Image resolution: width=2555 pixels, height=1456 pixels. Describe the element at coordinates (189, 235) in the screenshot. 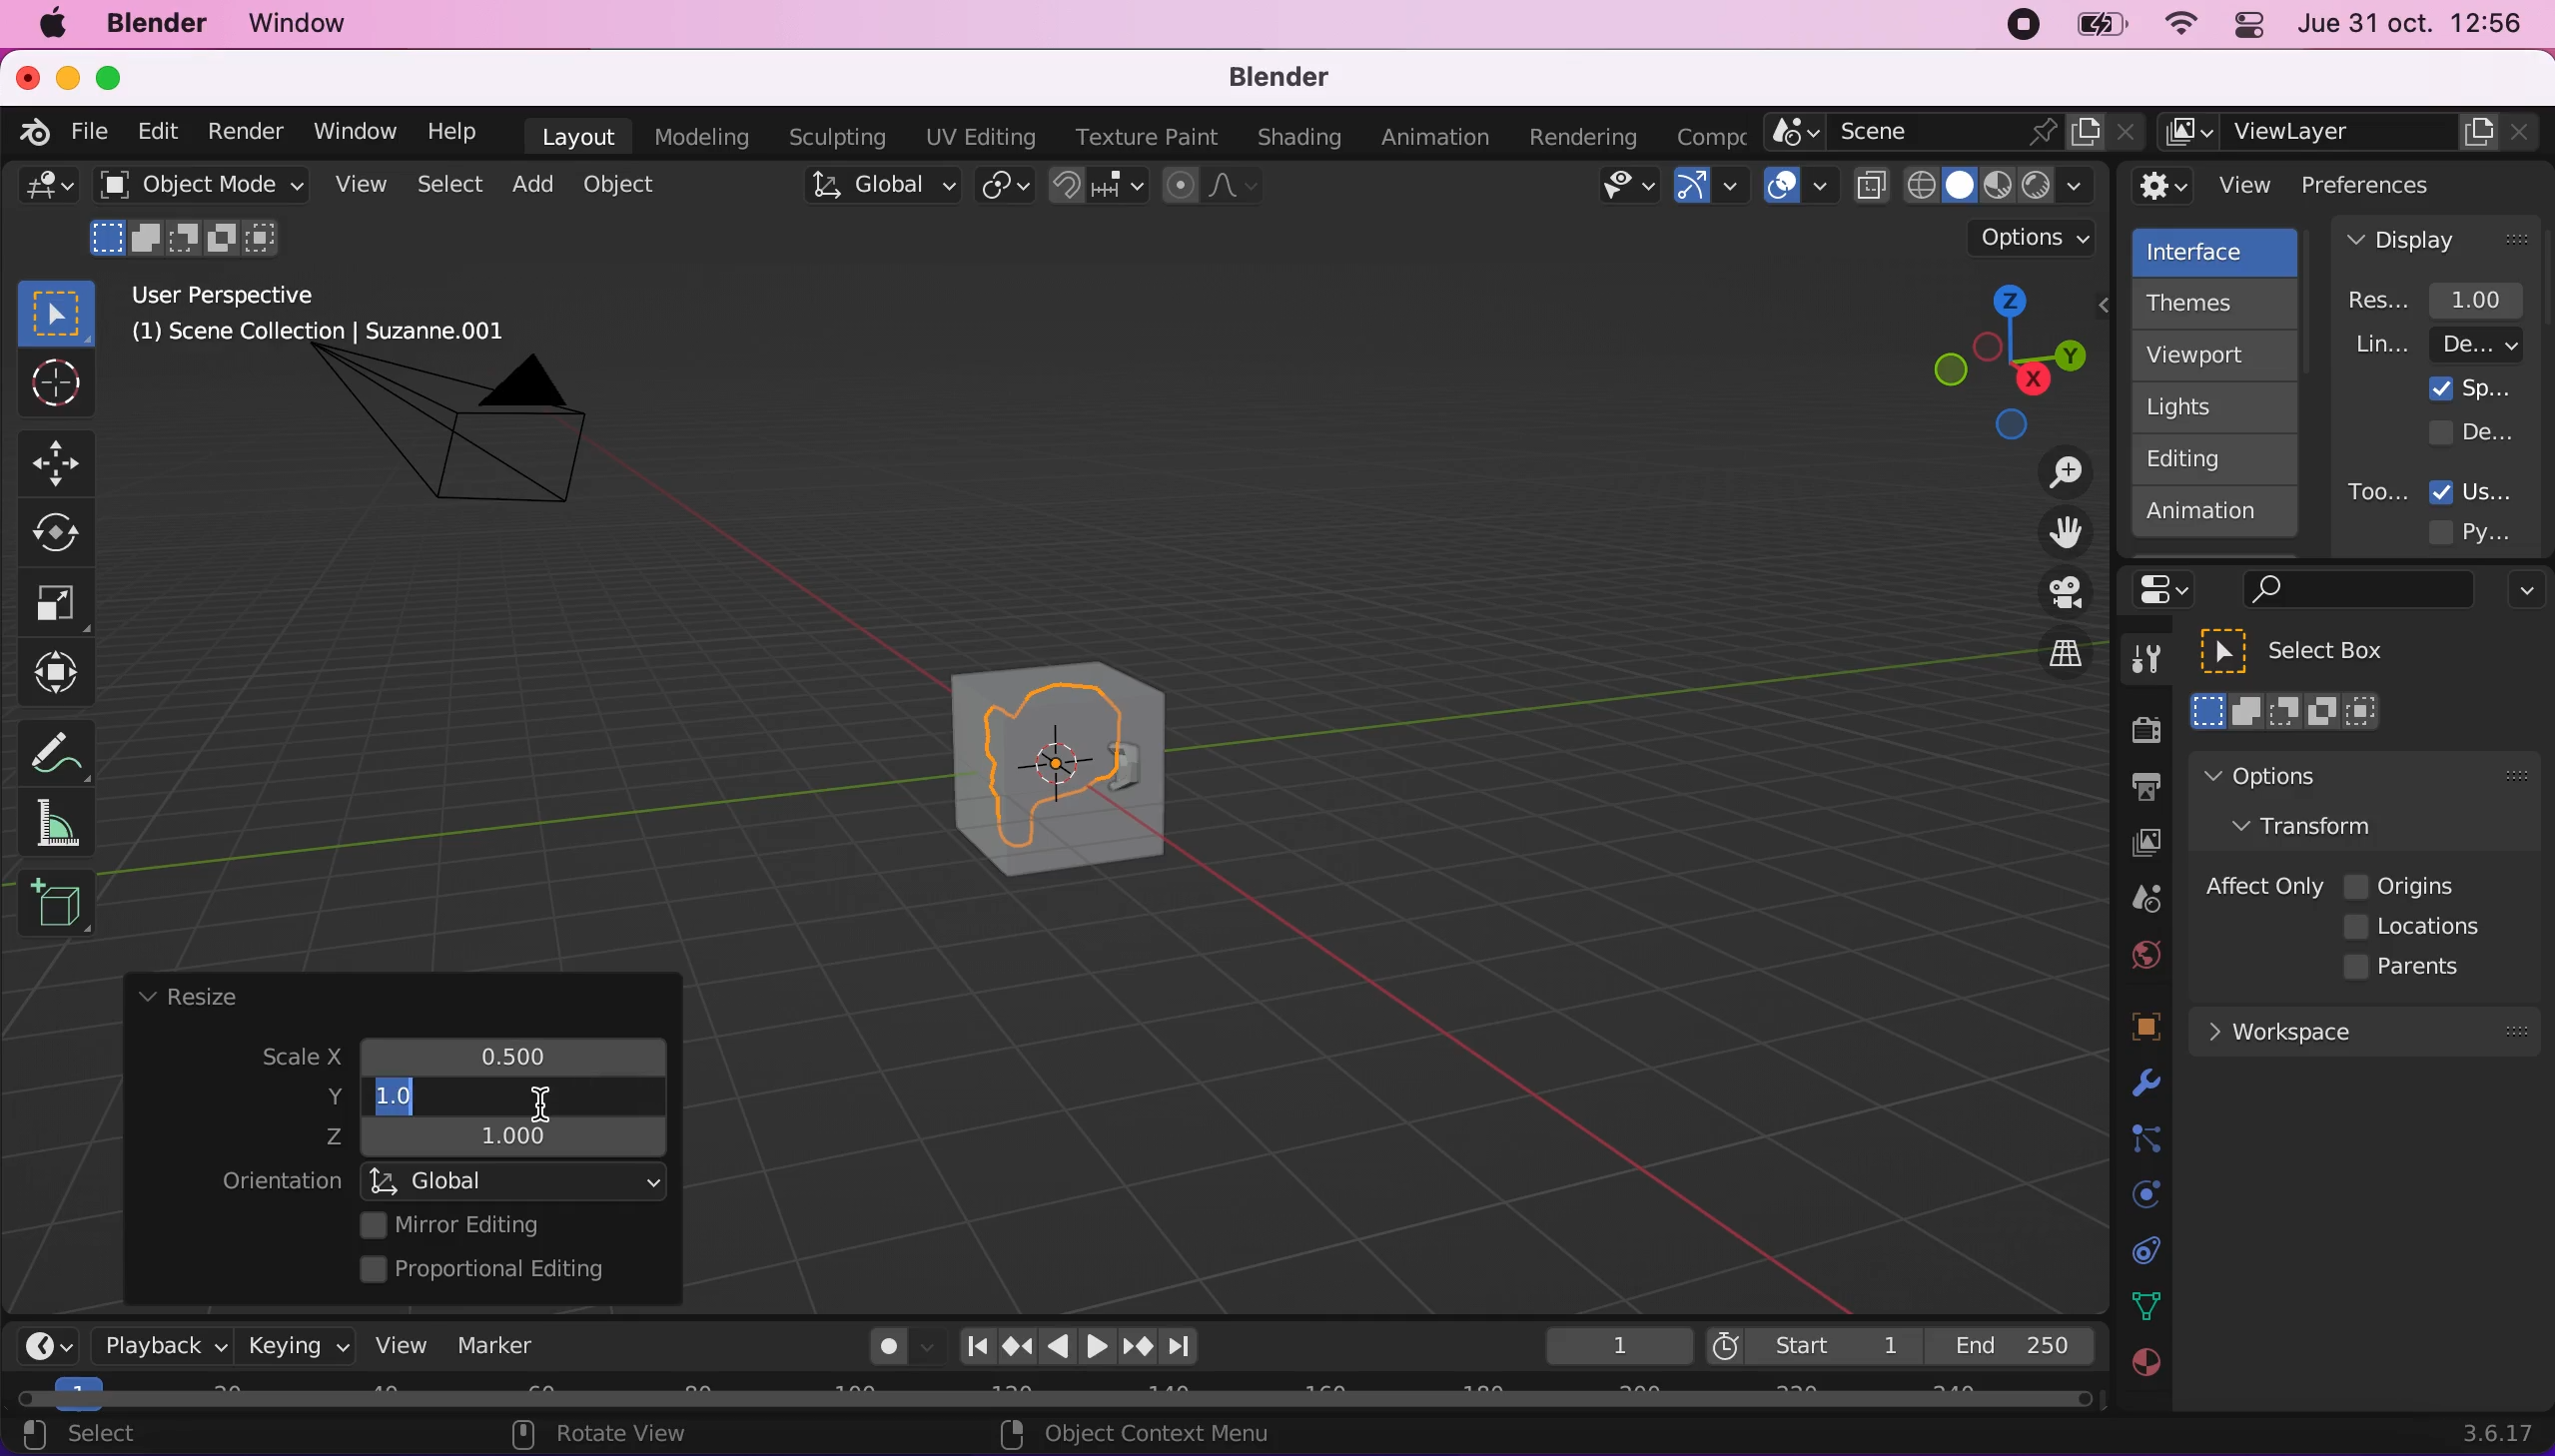

I see `mode` at that location.